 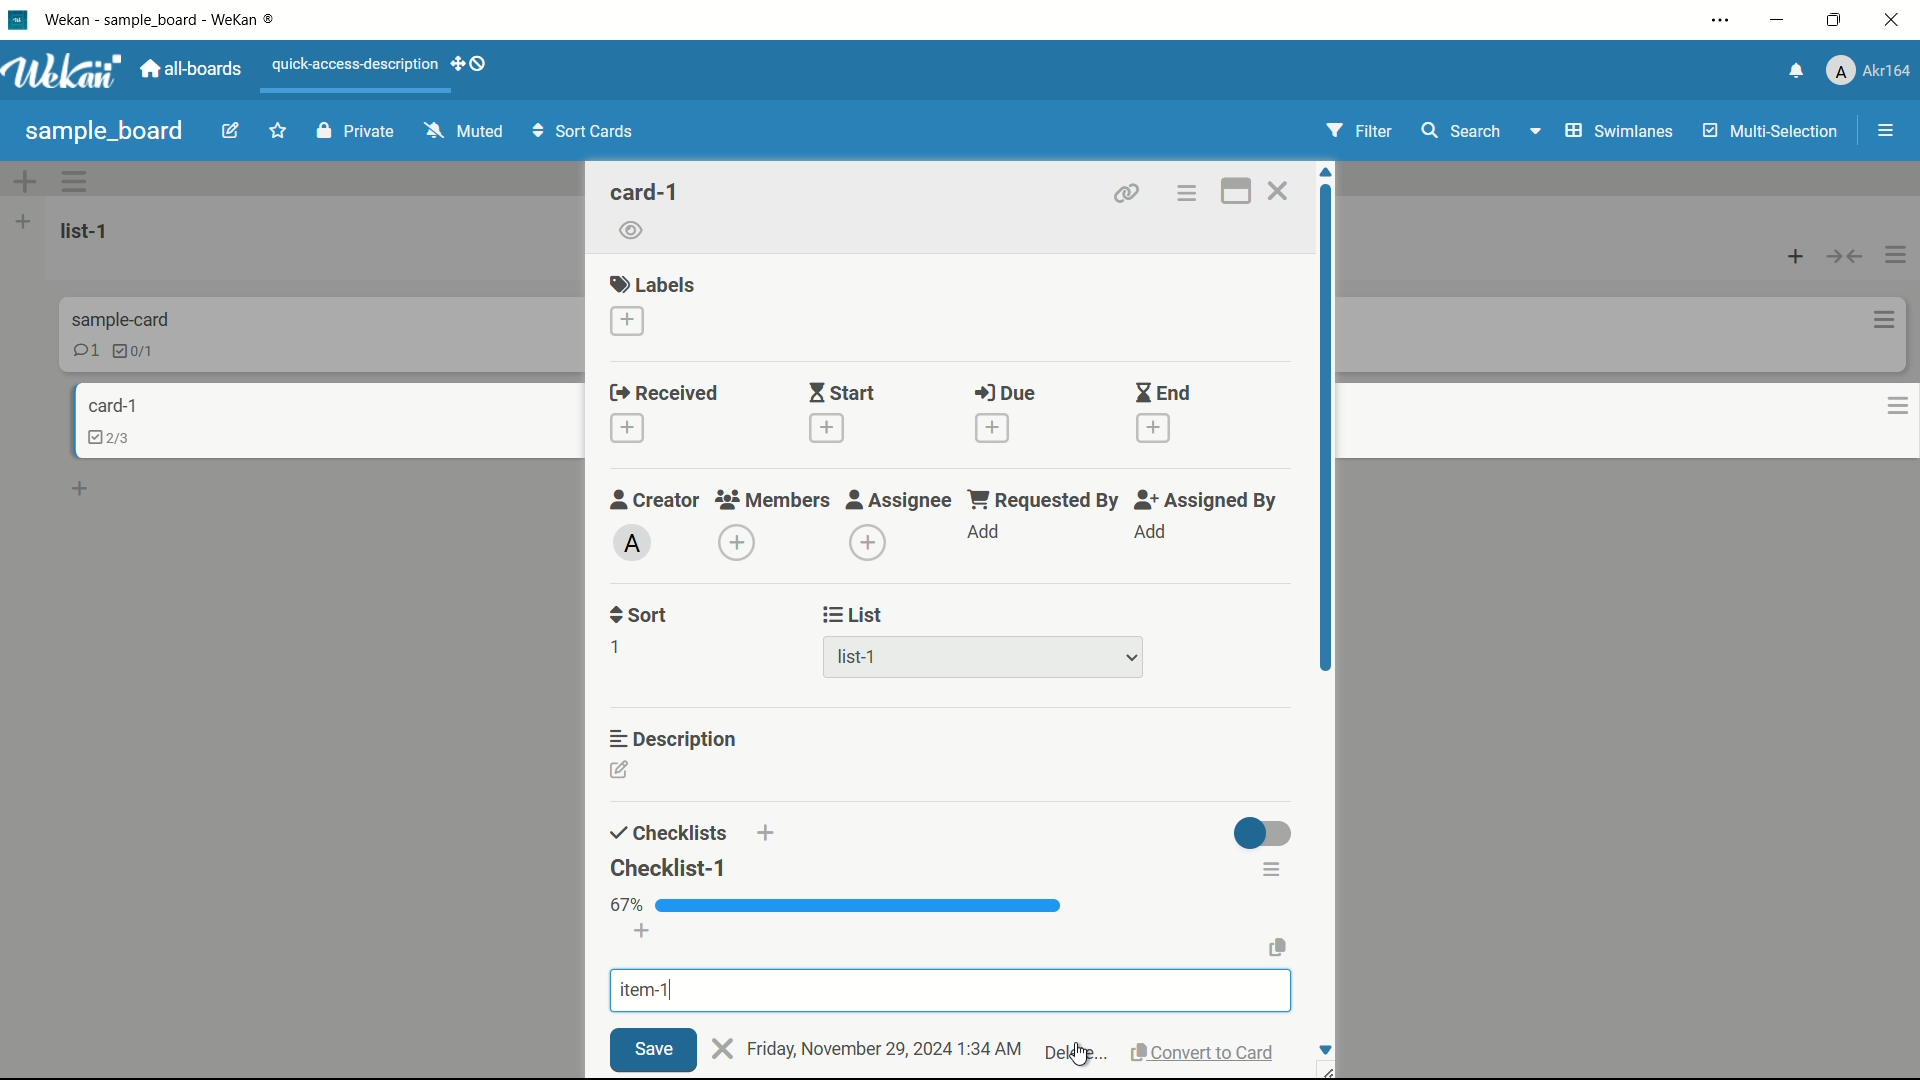 What do you see at coordinates (859, 905) in the screenshot?
I see `checklist progress bar` at bounding box center [859, 905].